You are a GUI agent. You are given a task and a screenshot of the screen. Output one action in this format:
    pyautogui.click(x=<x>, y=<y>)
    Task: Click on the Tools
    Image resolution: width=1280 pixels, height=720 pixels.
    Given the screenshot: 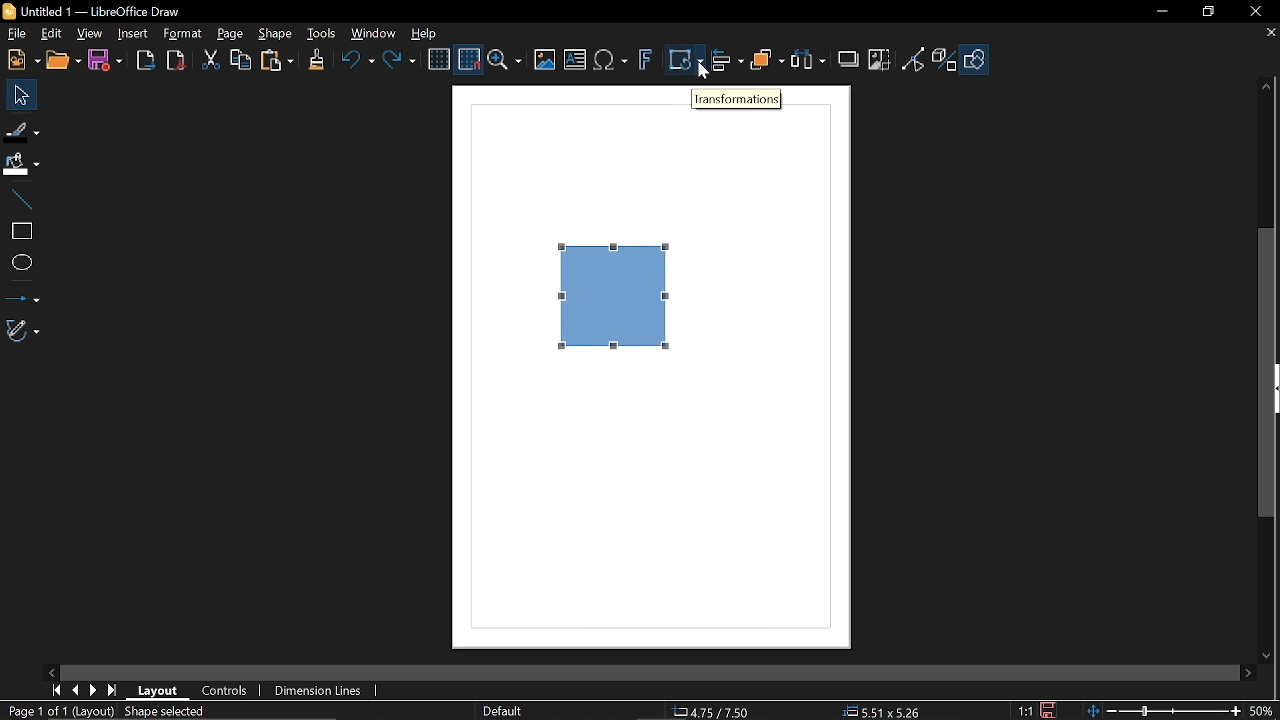 What is the action you would take?
    pyautogui.click(x=321, y=33)
    